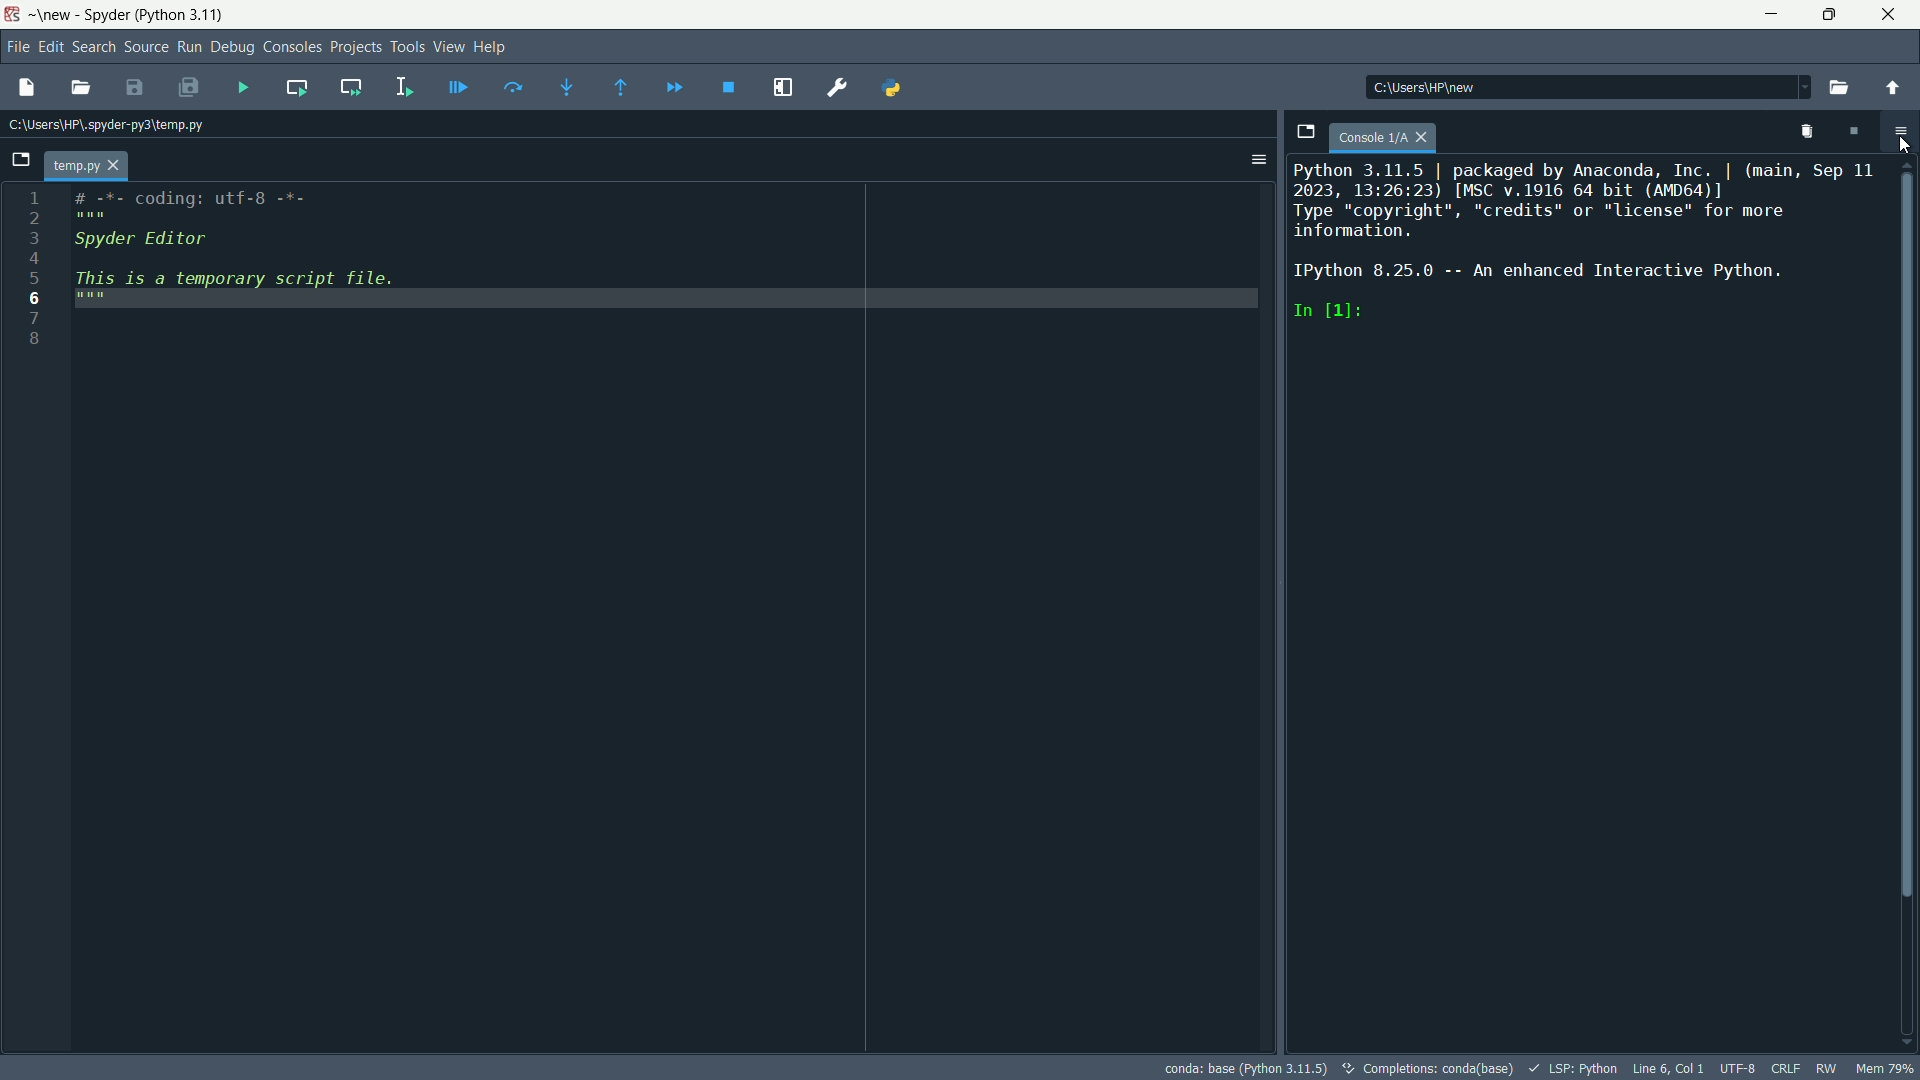  What do you see at coordinates (841, 87) in the screenshot?
I see `preferences` at bounding box center [841, 87].